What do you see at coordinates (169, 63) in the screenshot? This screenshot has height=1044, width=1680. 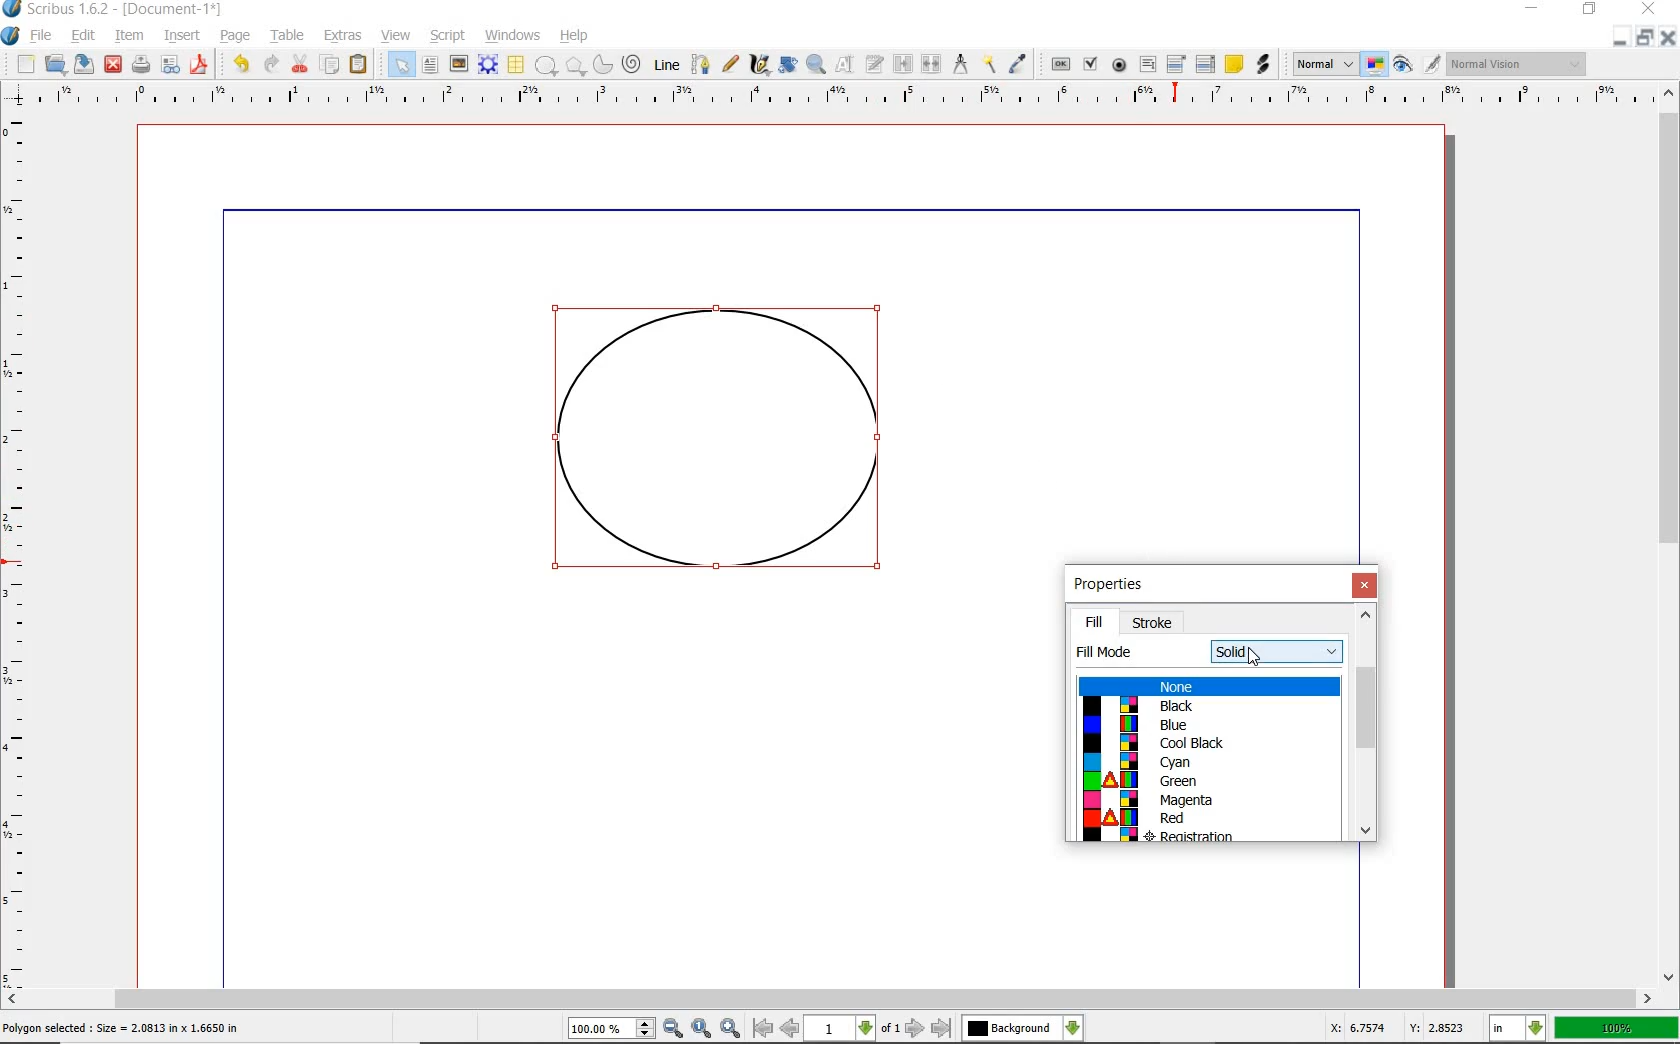 I see `PREFLIGHT VERIFIER` at bounding box center [169, 63].